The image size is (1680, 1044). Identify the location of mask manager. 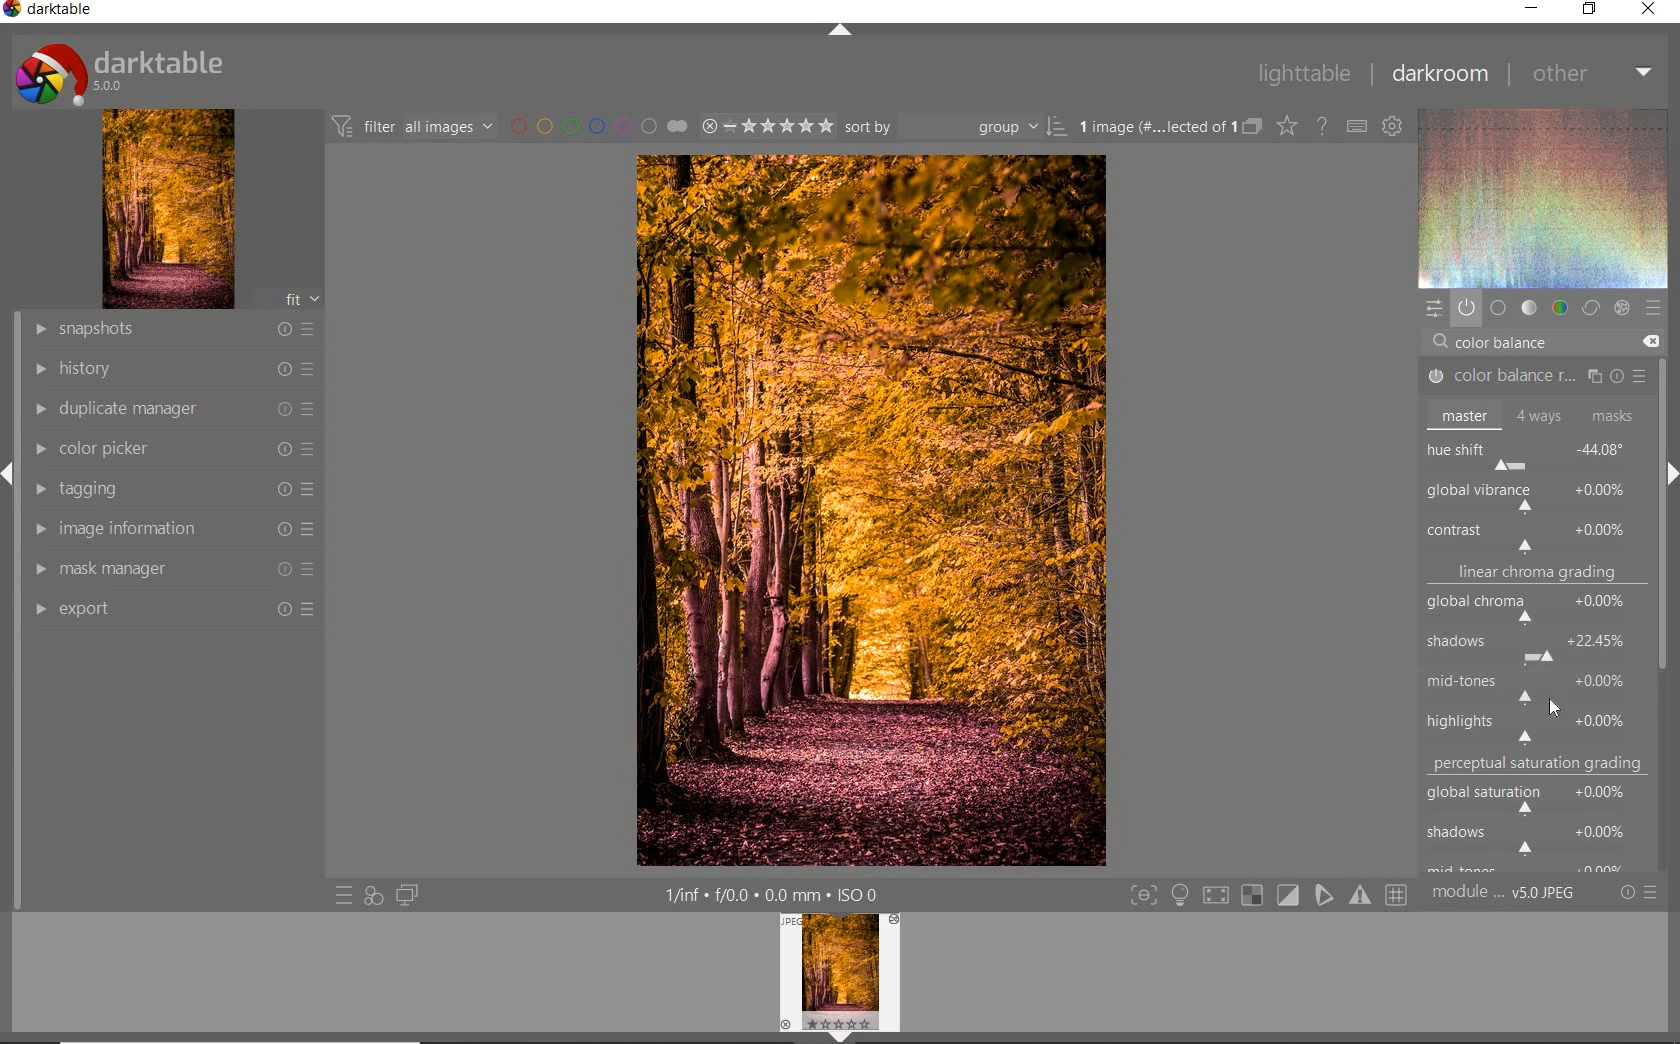
(175, 569).